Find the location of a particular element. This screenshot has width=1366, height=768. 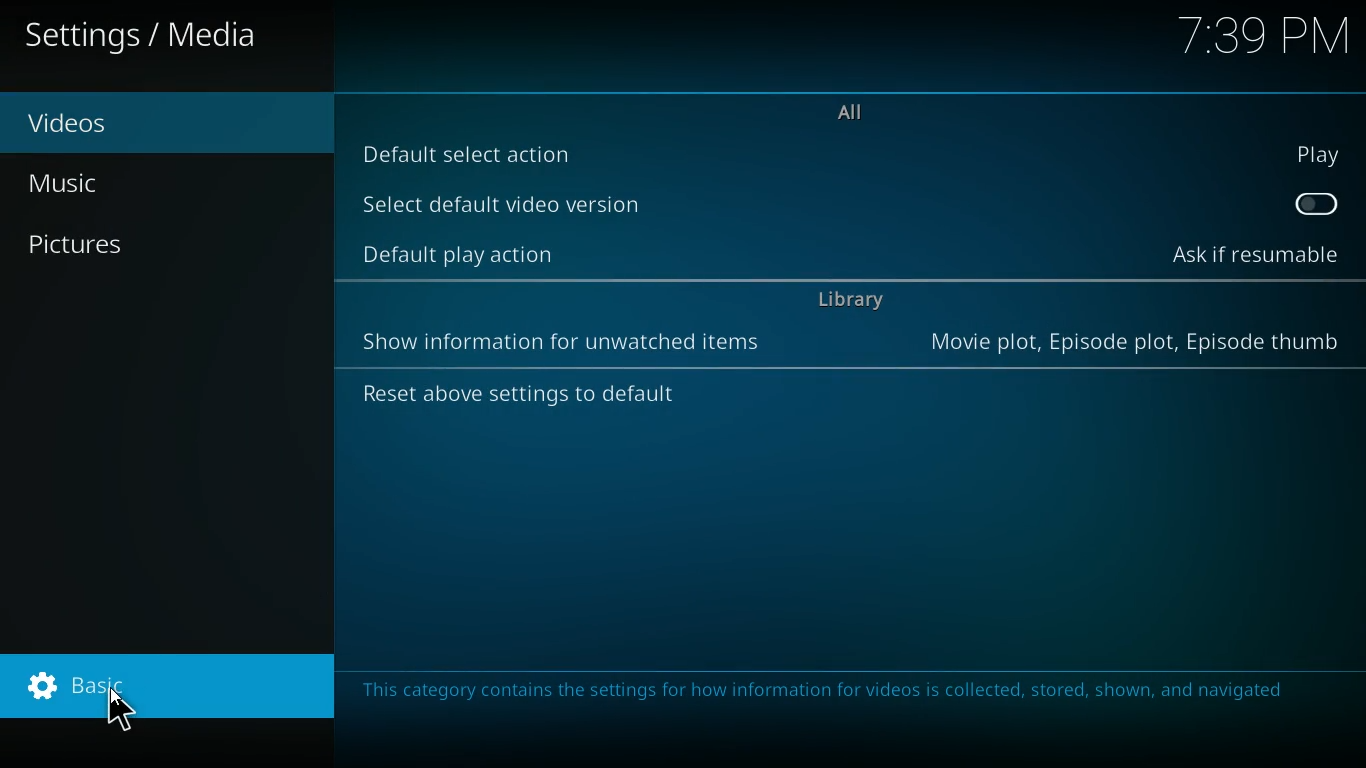

library is located at coordinates (849, 300).